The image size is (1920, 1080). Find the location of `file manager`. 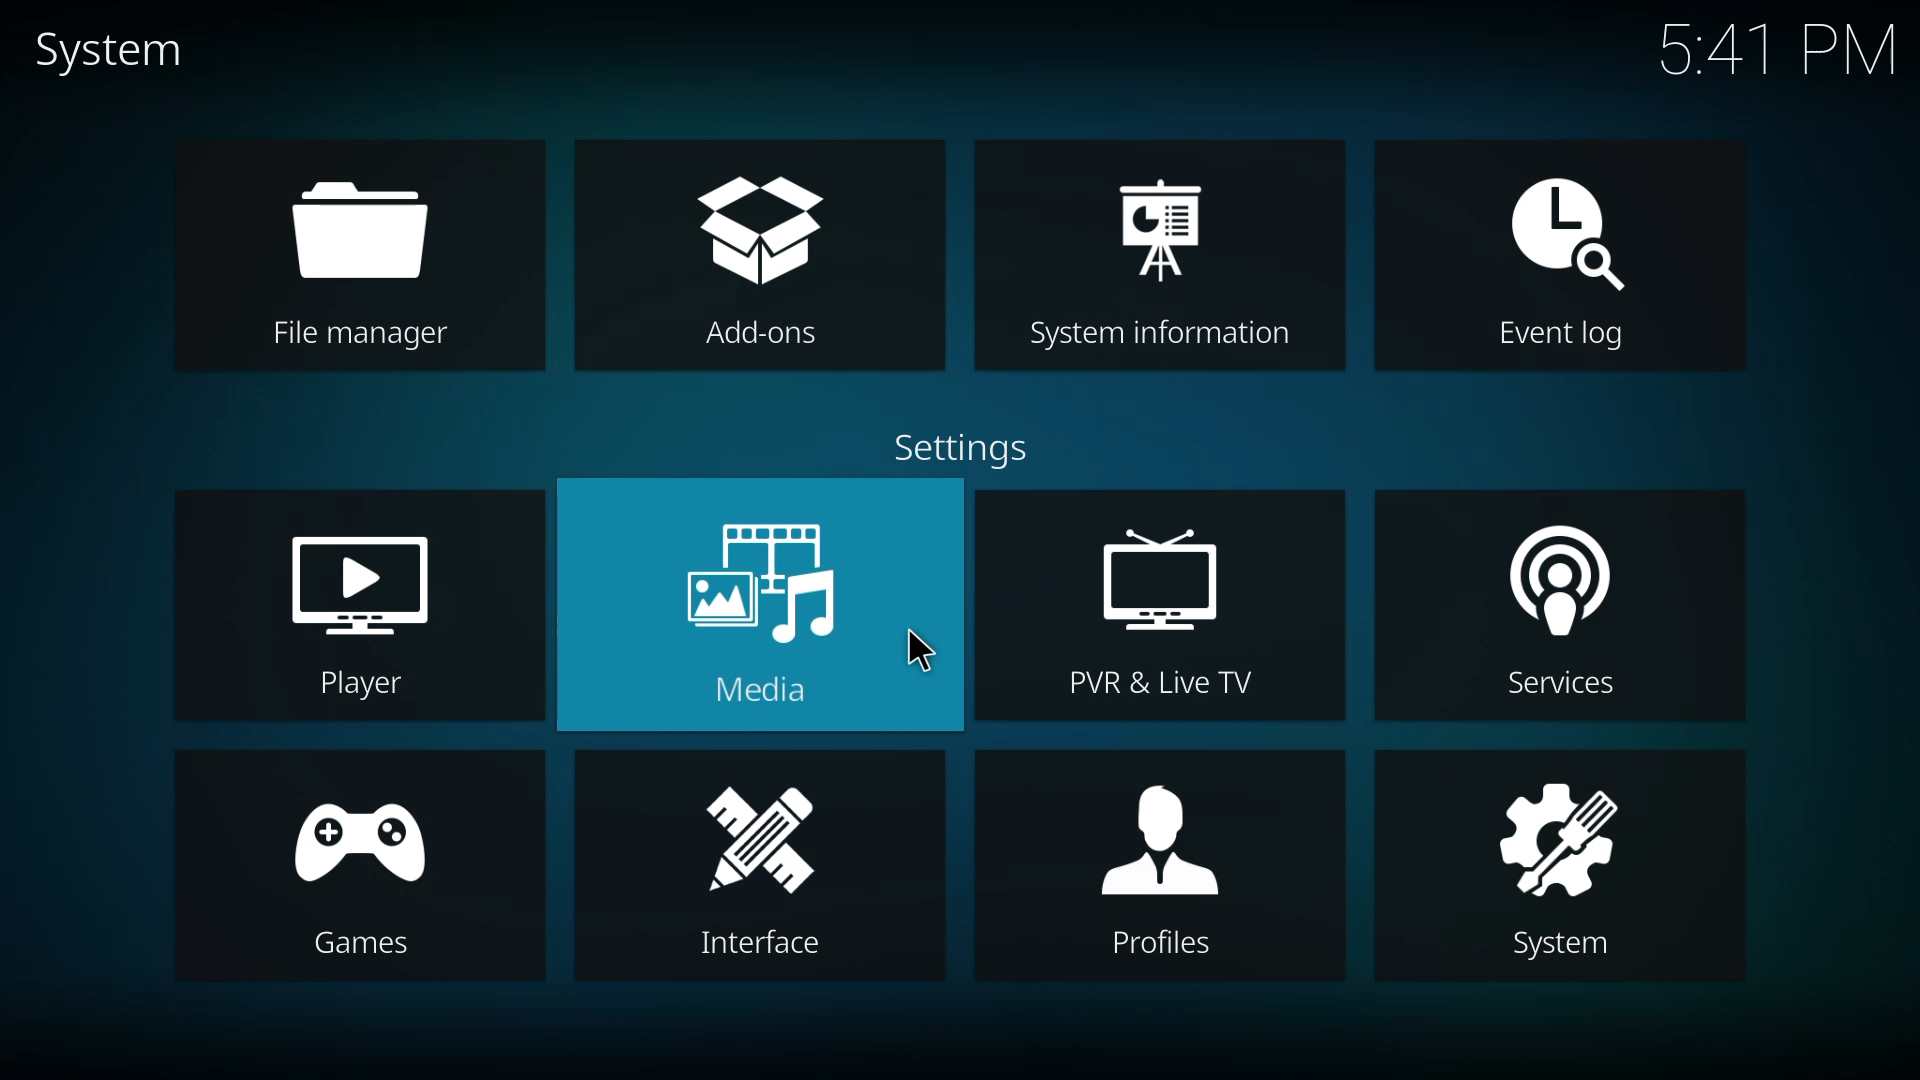

file manager is located at coordinates (364, 258).